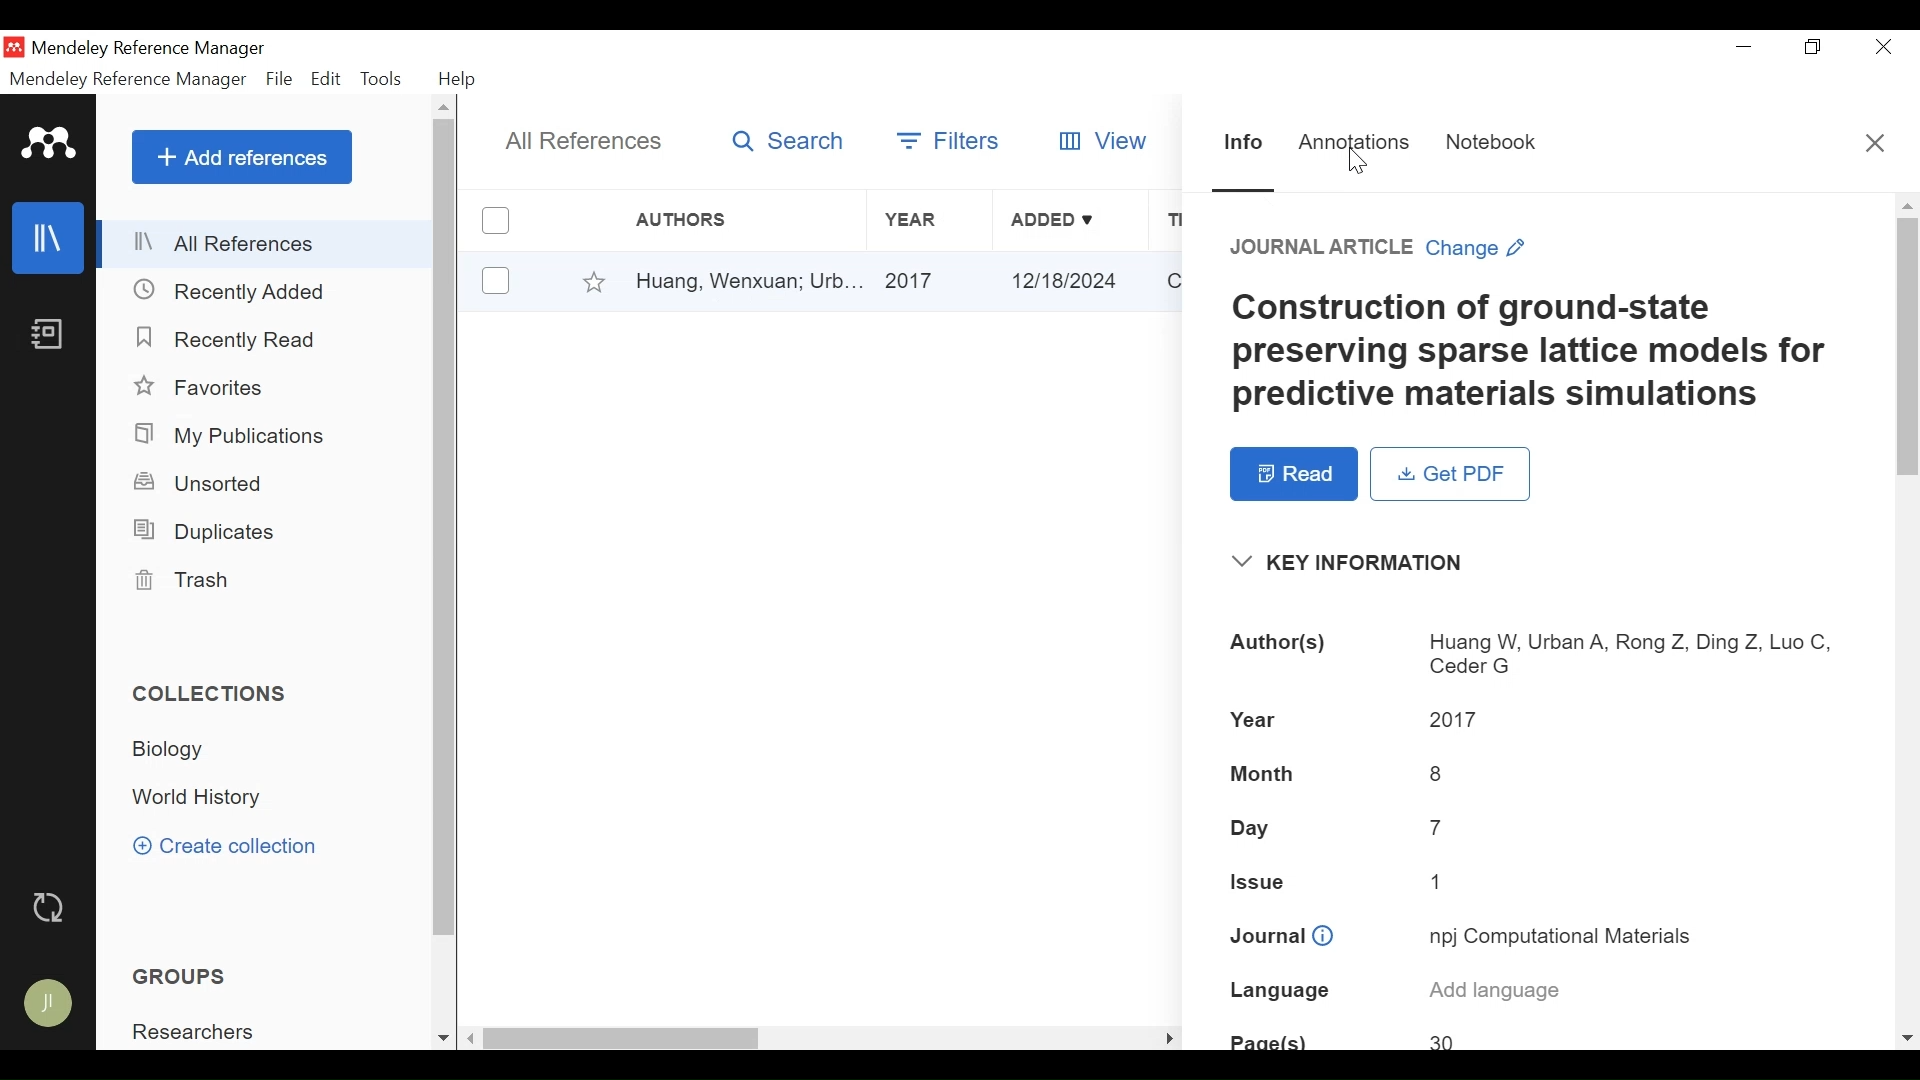  What do you see at coordinates (457, 79) in the screenshot?
I see `Help` at bounding box center [457, 79].